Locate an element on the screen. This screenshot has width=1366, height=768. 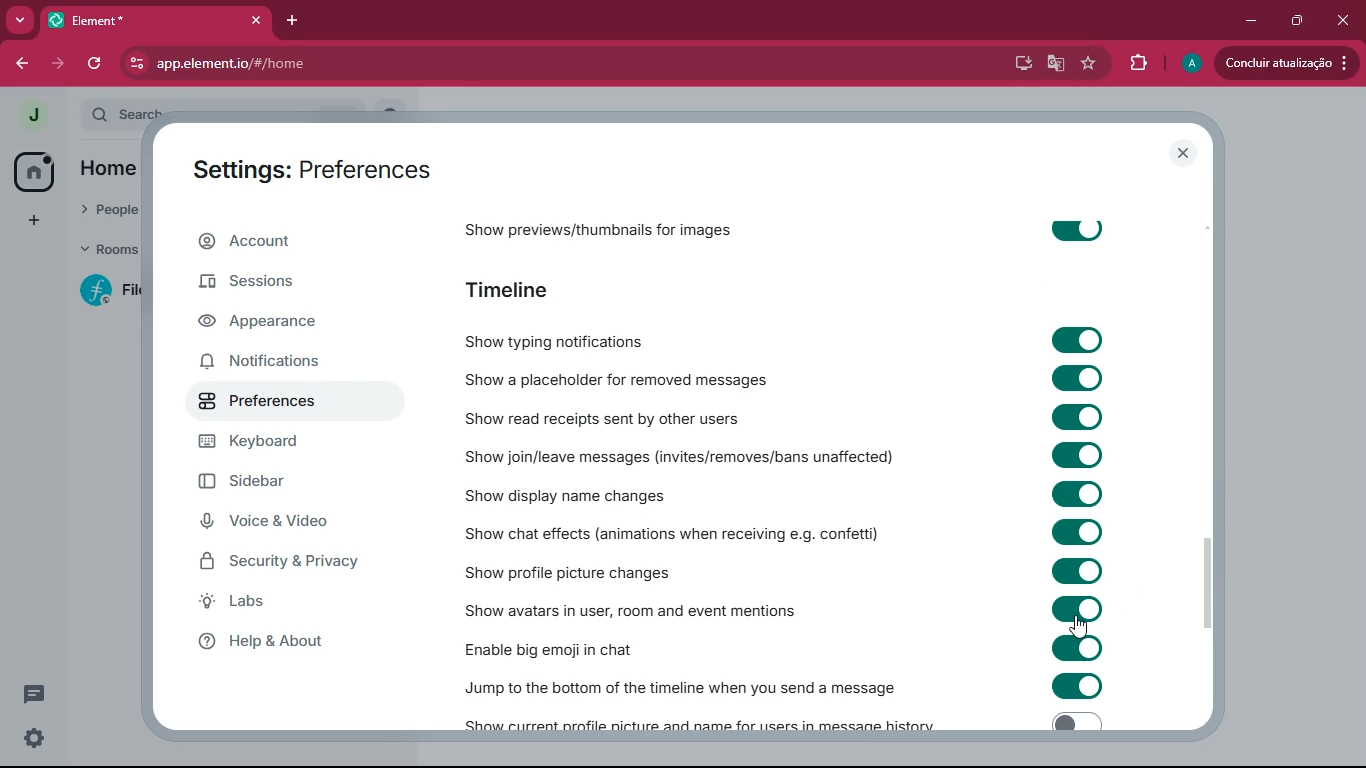
keyboard is located at coordinates (286, 444).